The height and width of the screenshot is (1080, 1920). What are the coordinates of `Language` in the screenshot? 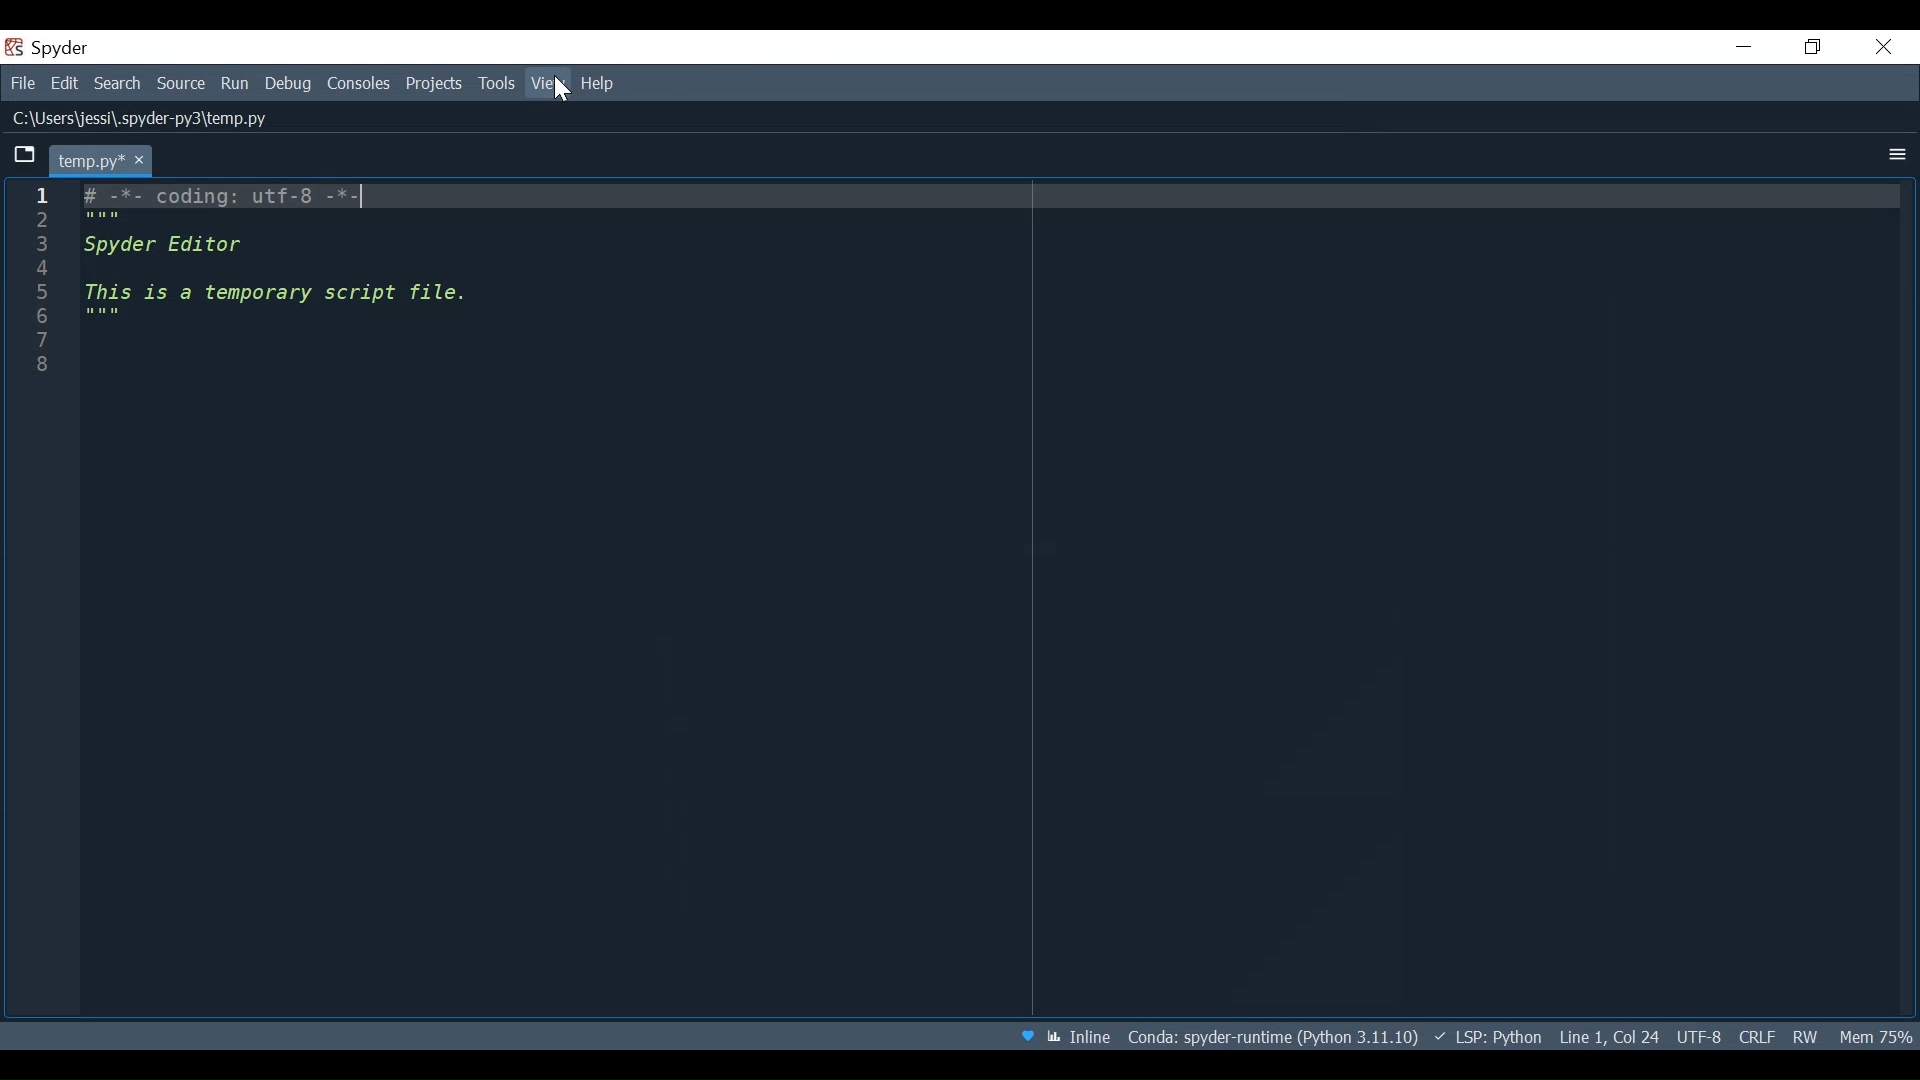 It's located at (1487, 1036).